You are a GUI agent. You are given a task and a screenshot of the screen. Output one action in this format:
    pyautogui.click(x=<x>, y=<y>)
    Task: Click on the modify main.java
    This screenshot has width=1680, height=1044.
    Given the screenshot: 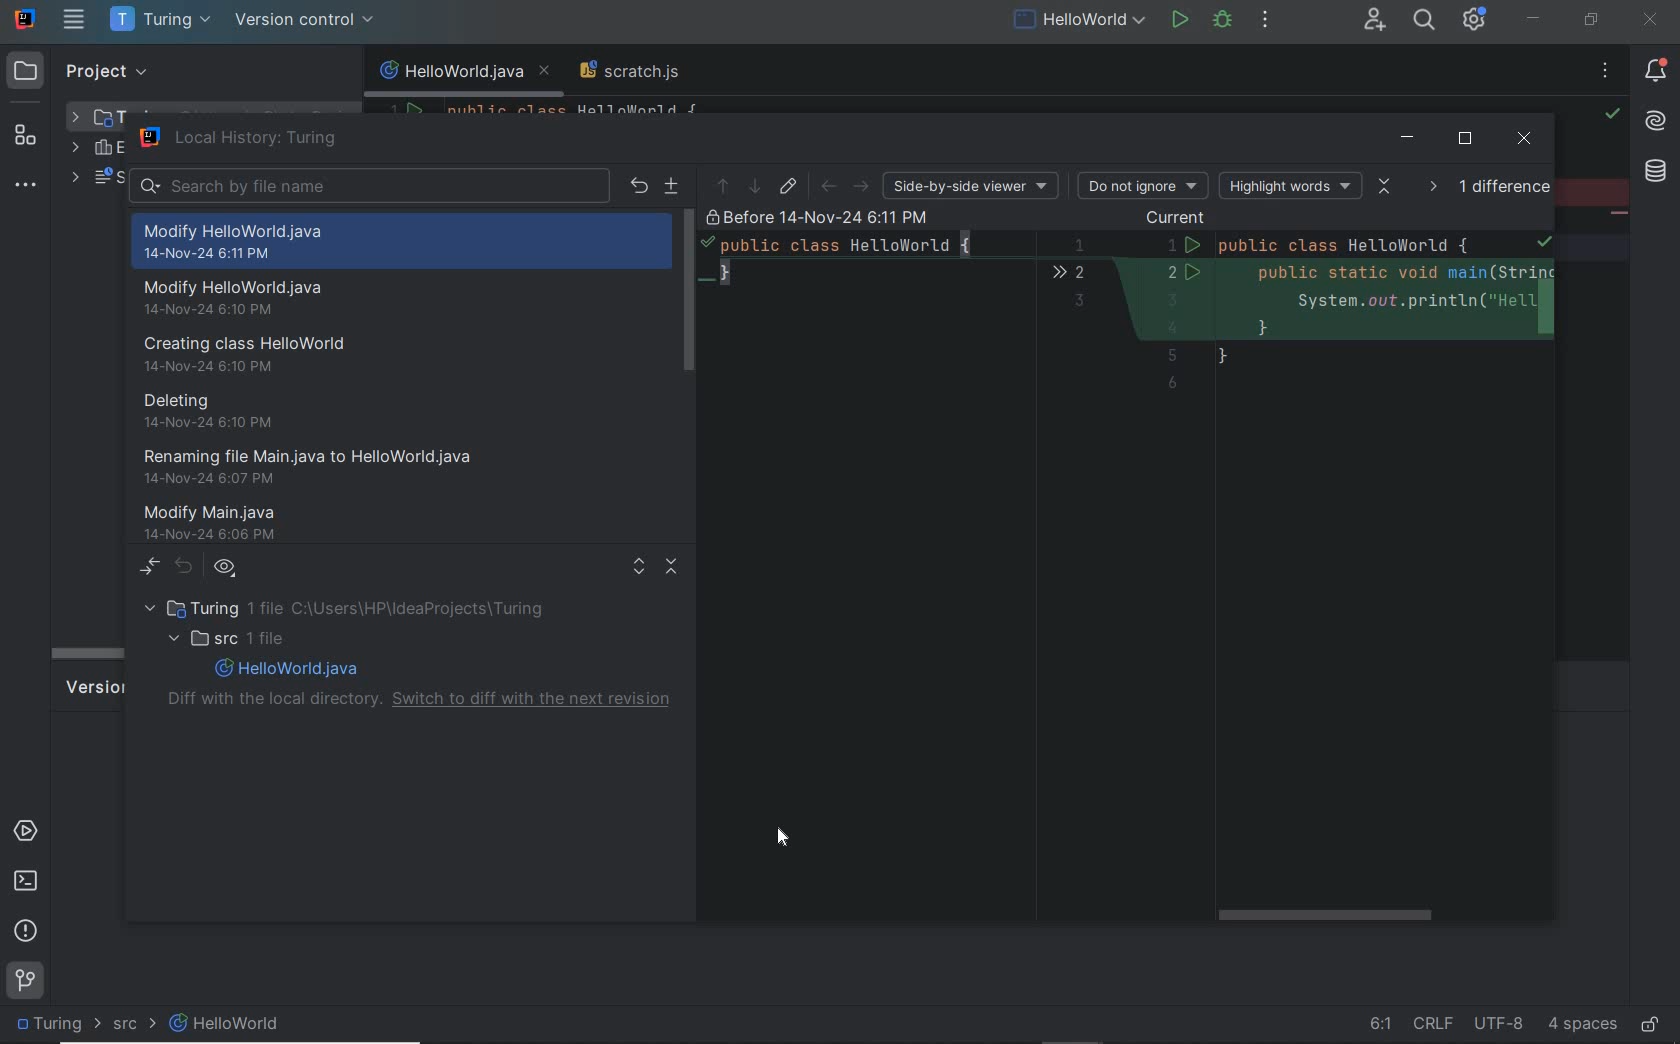 What is the action you would take?
    pyautogui.click(x=221, y=518)
    